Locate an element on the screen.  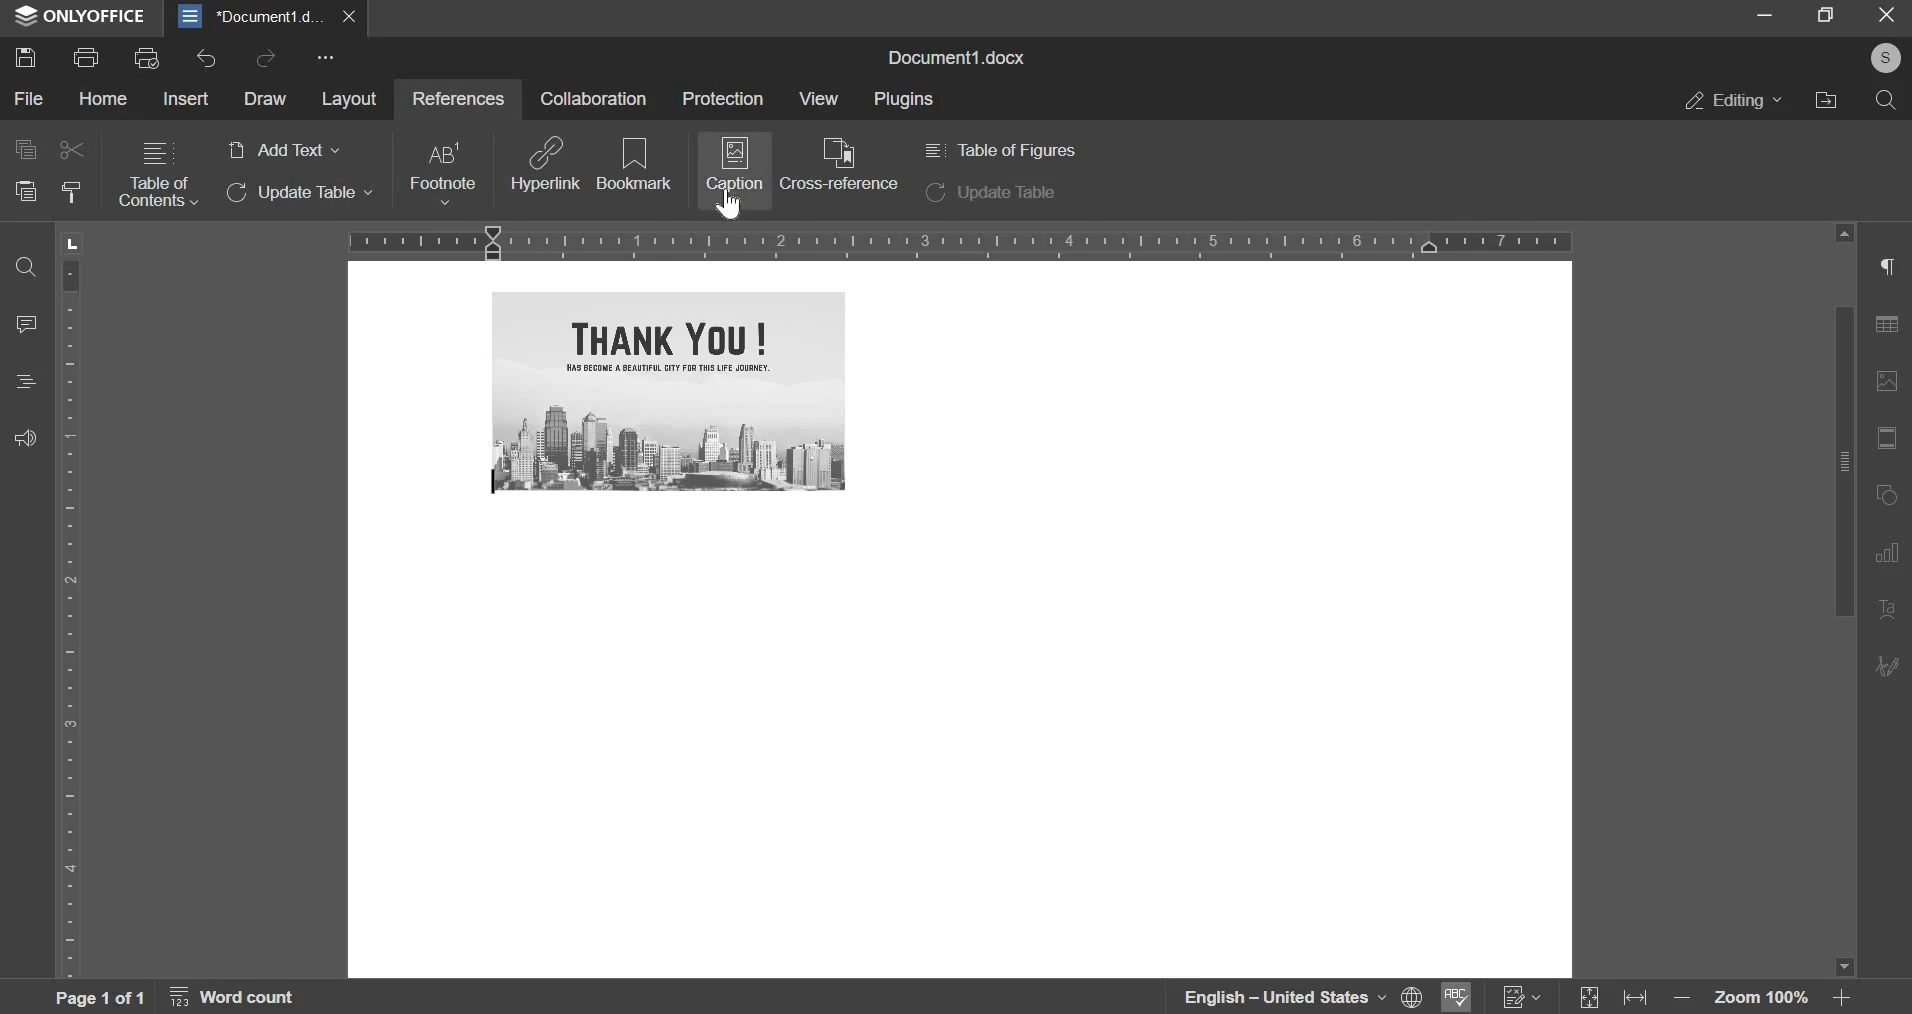
copy is located at coordinates (24, 148).